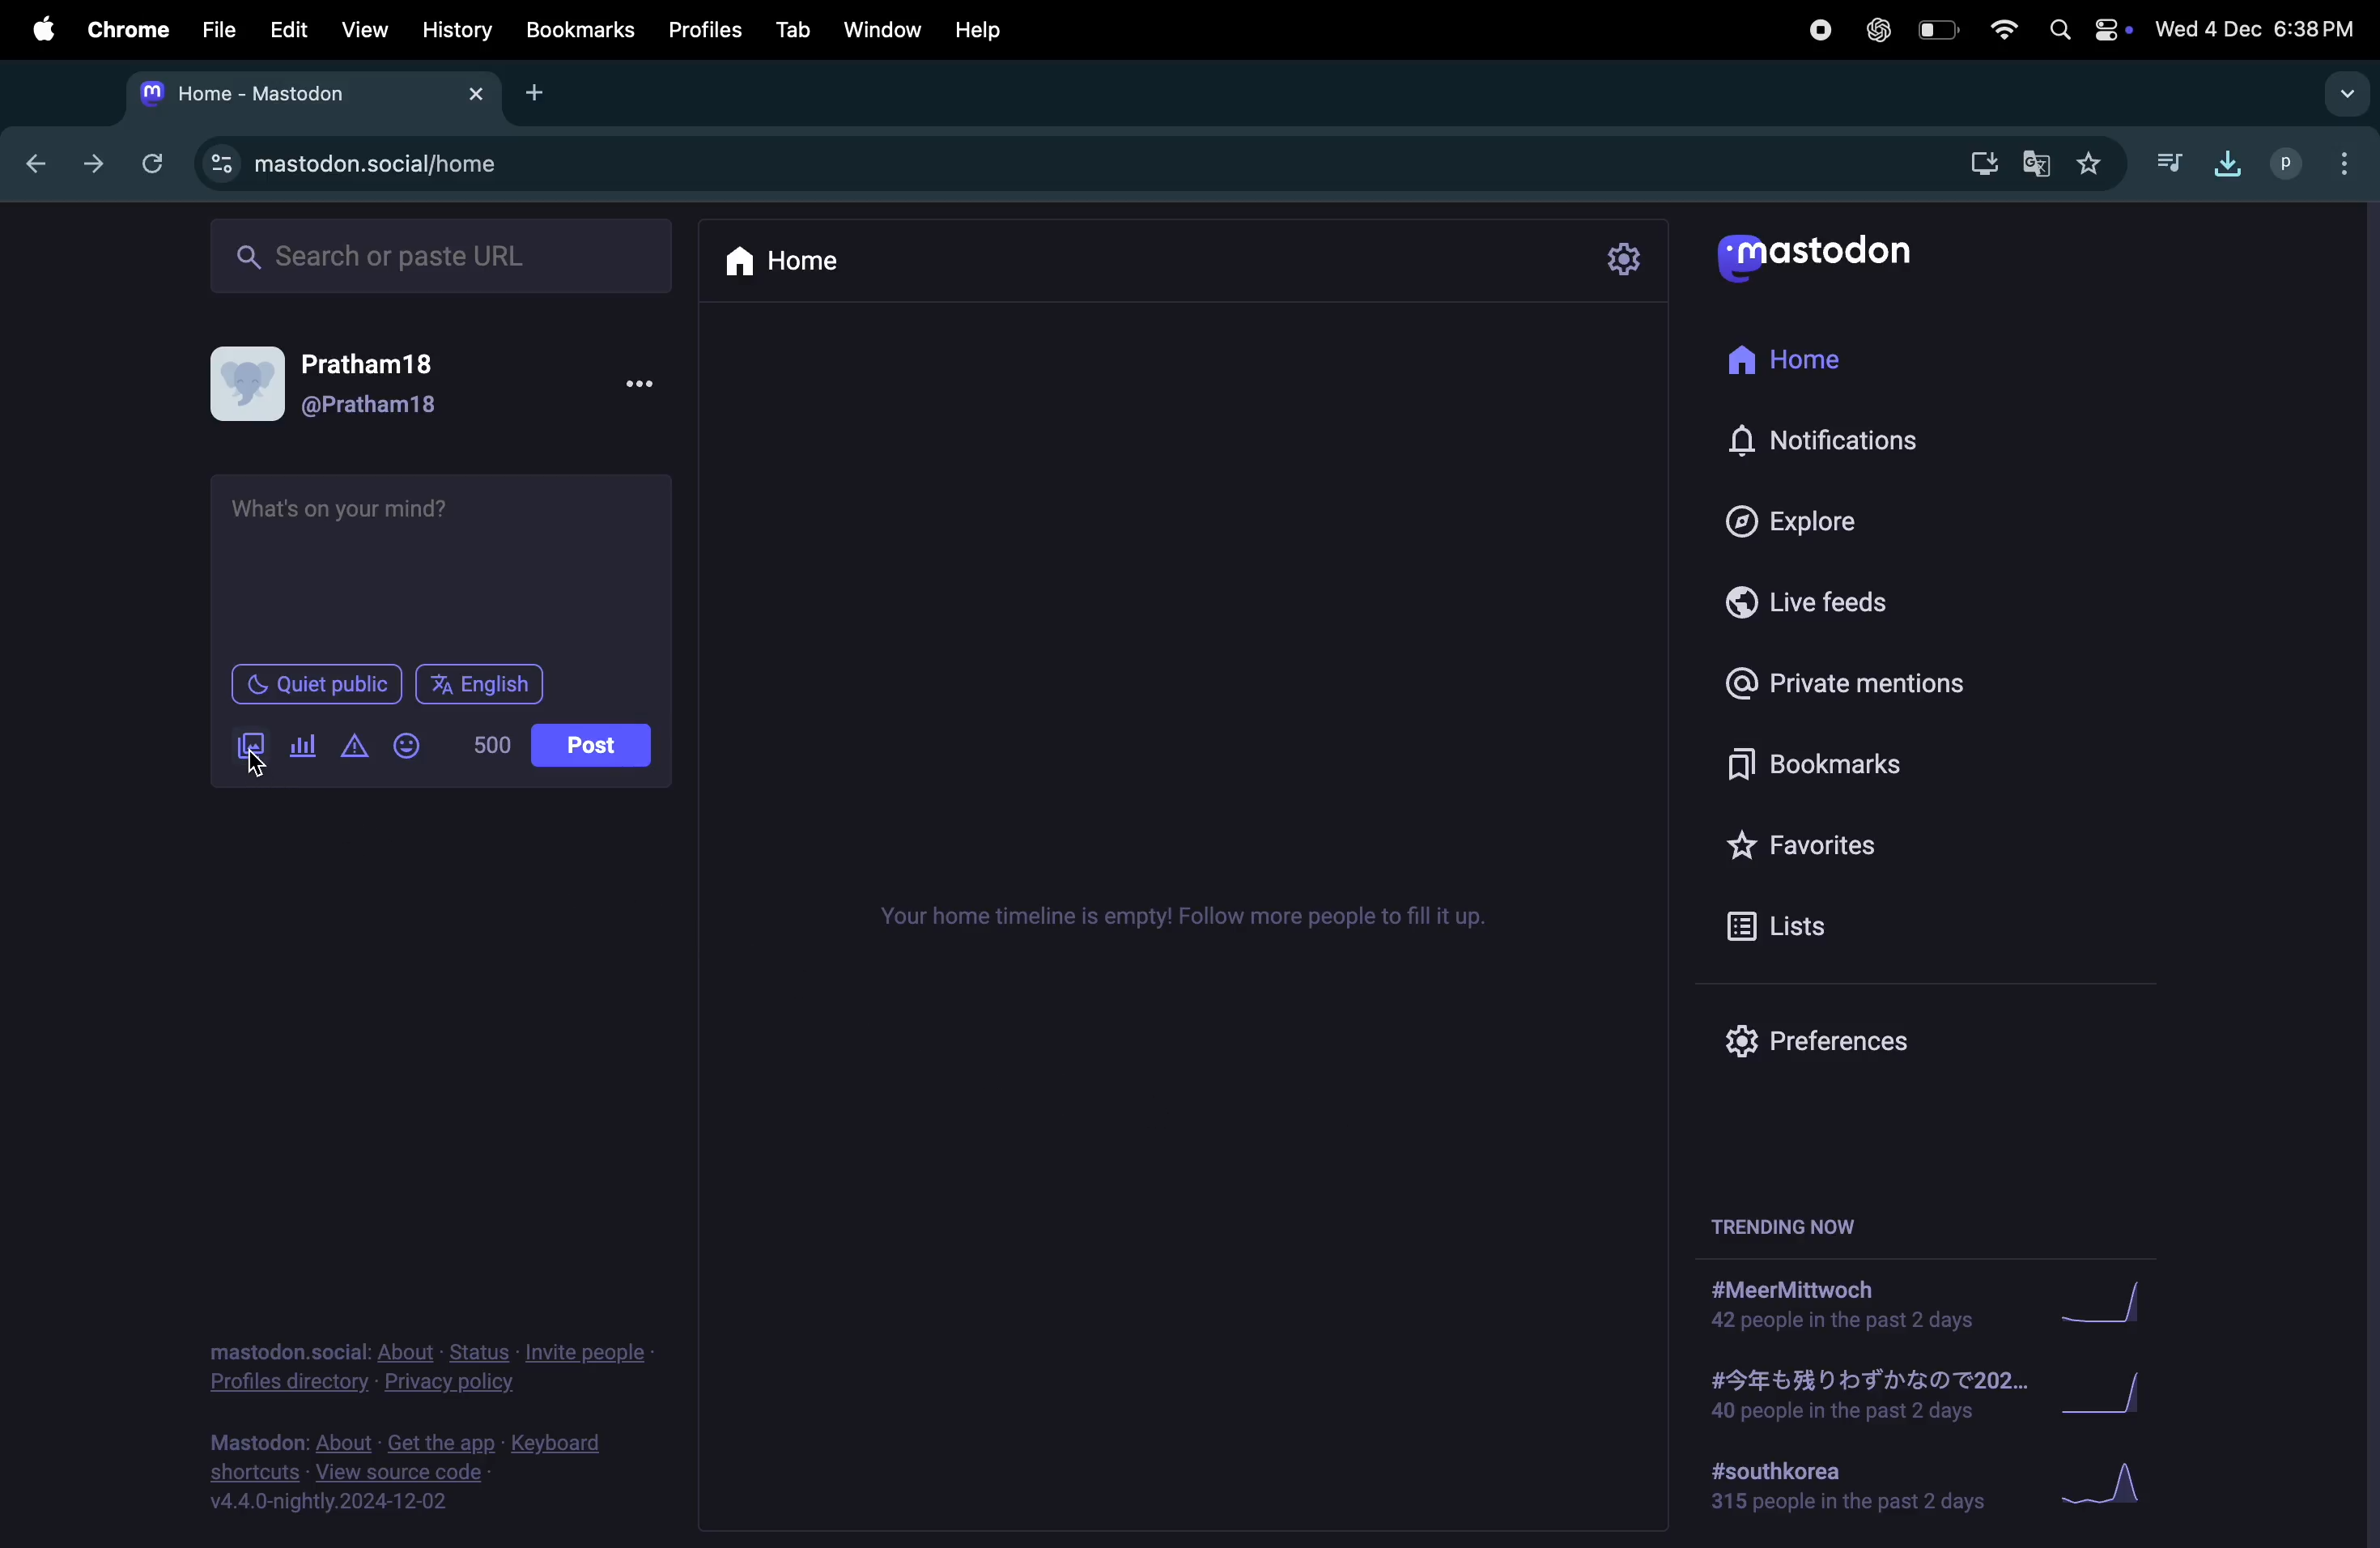 The height and width of the screenshot is (1548, 2380). I want to click on mastodon url, so click(352, 163).